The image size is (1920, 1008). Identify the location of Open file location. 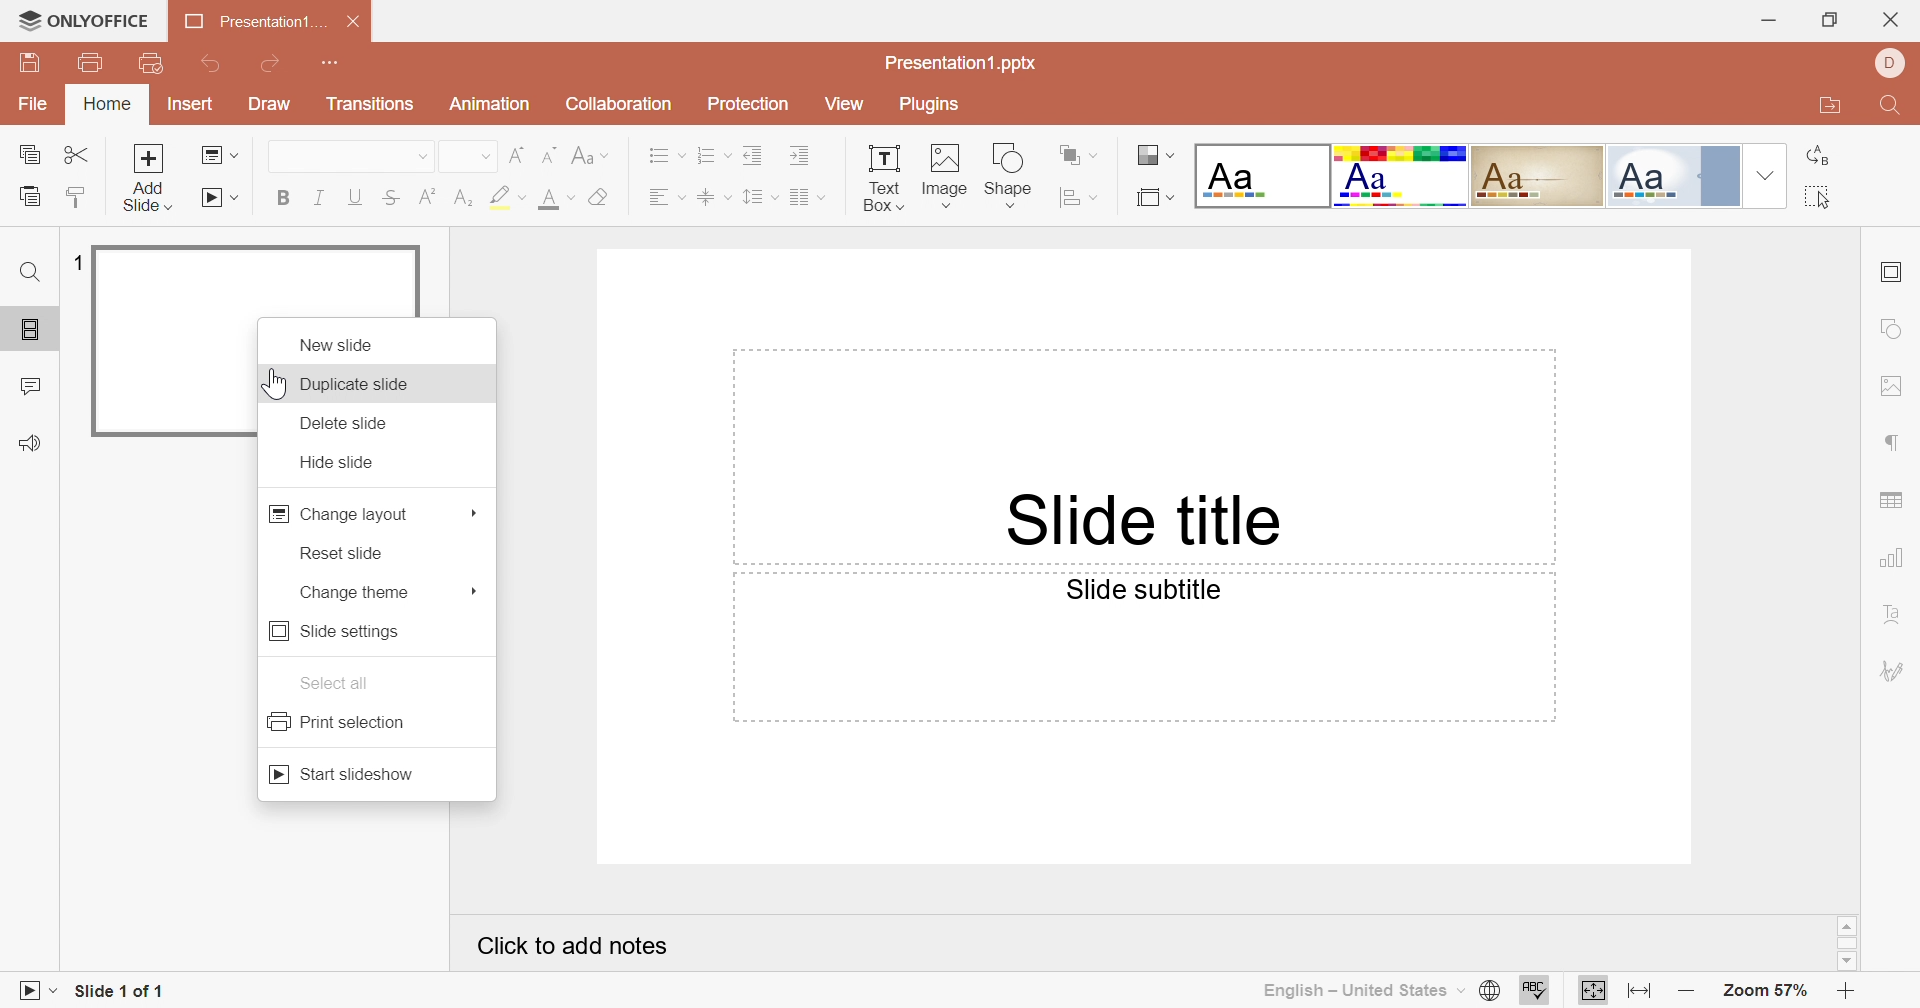
(1826, 106).